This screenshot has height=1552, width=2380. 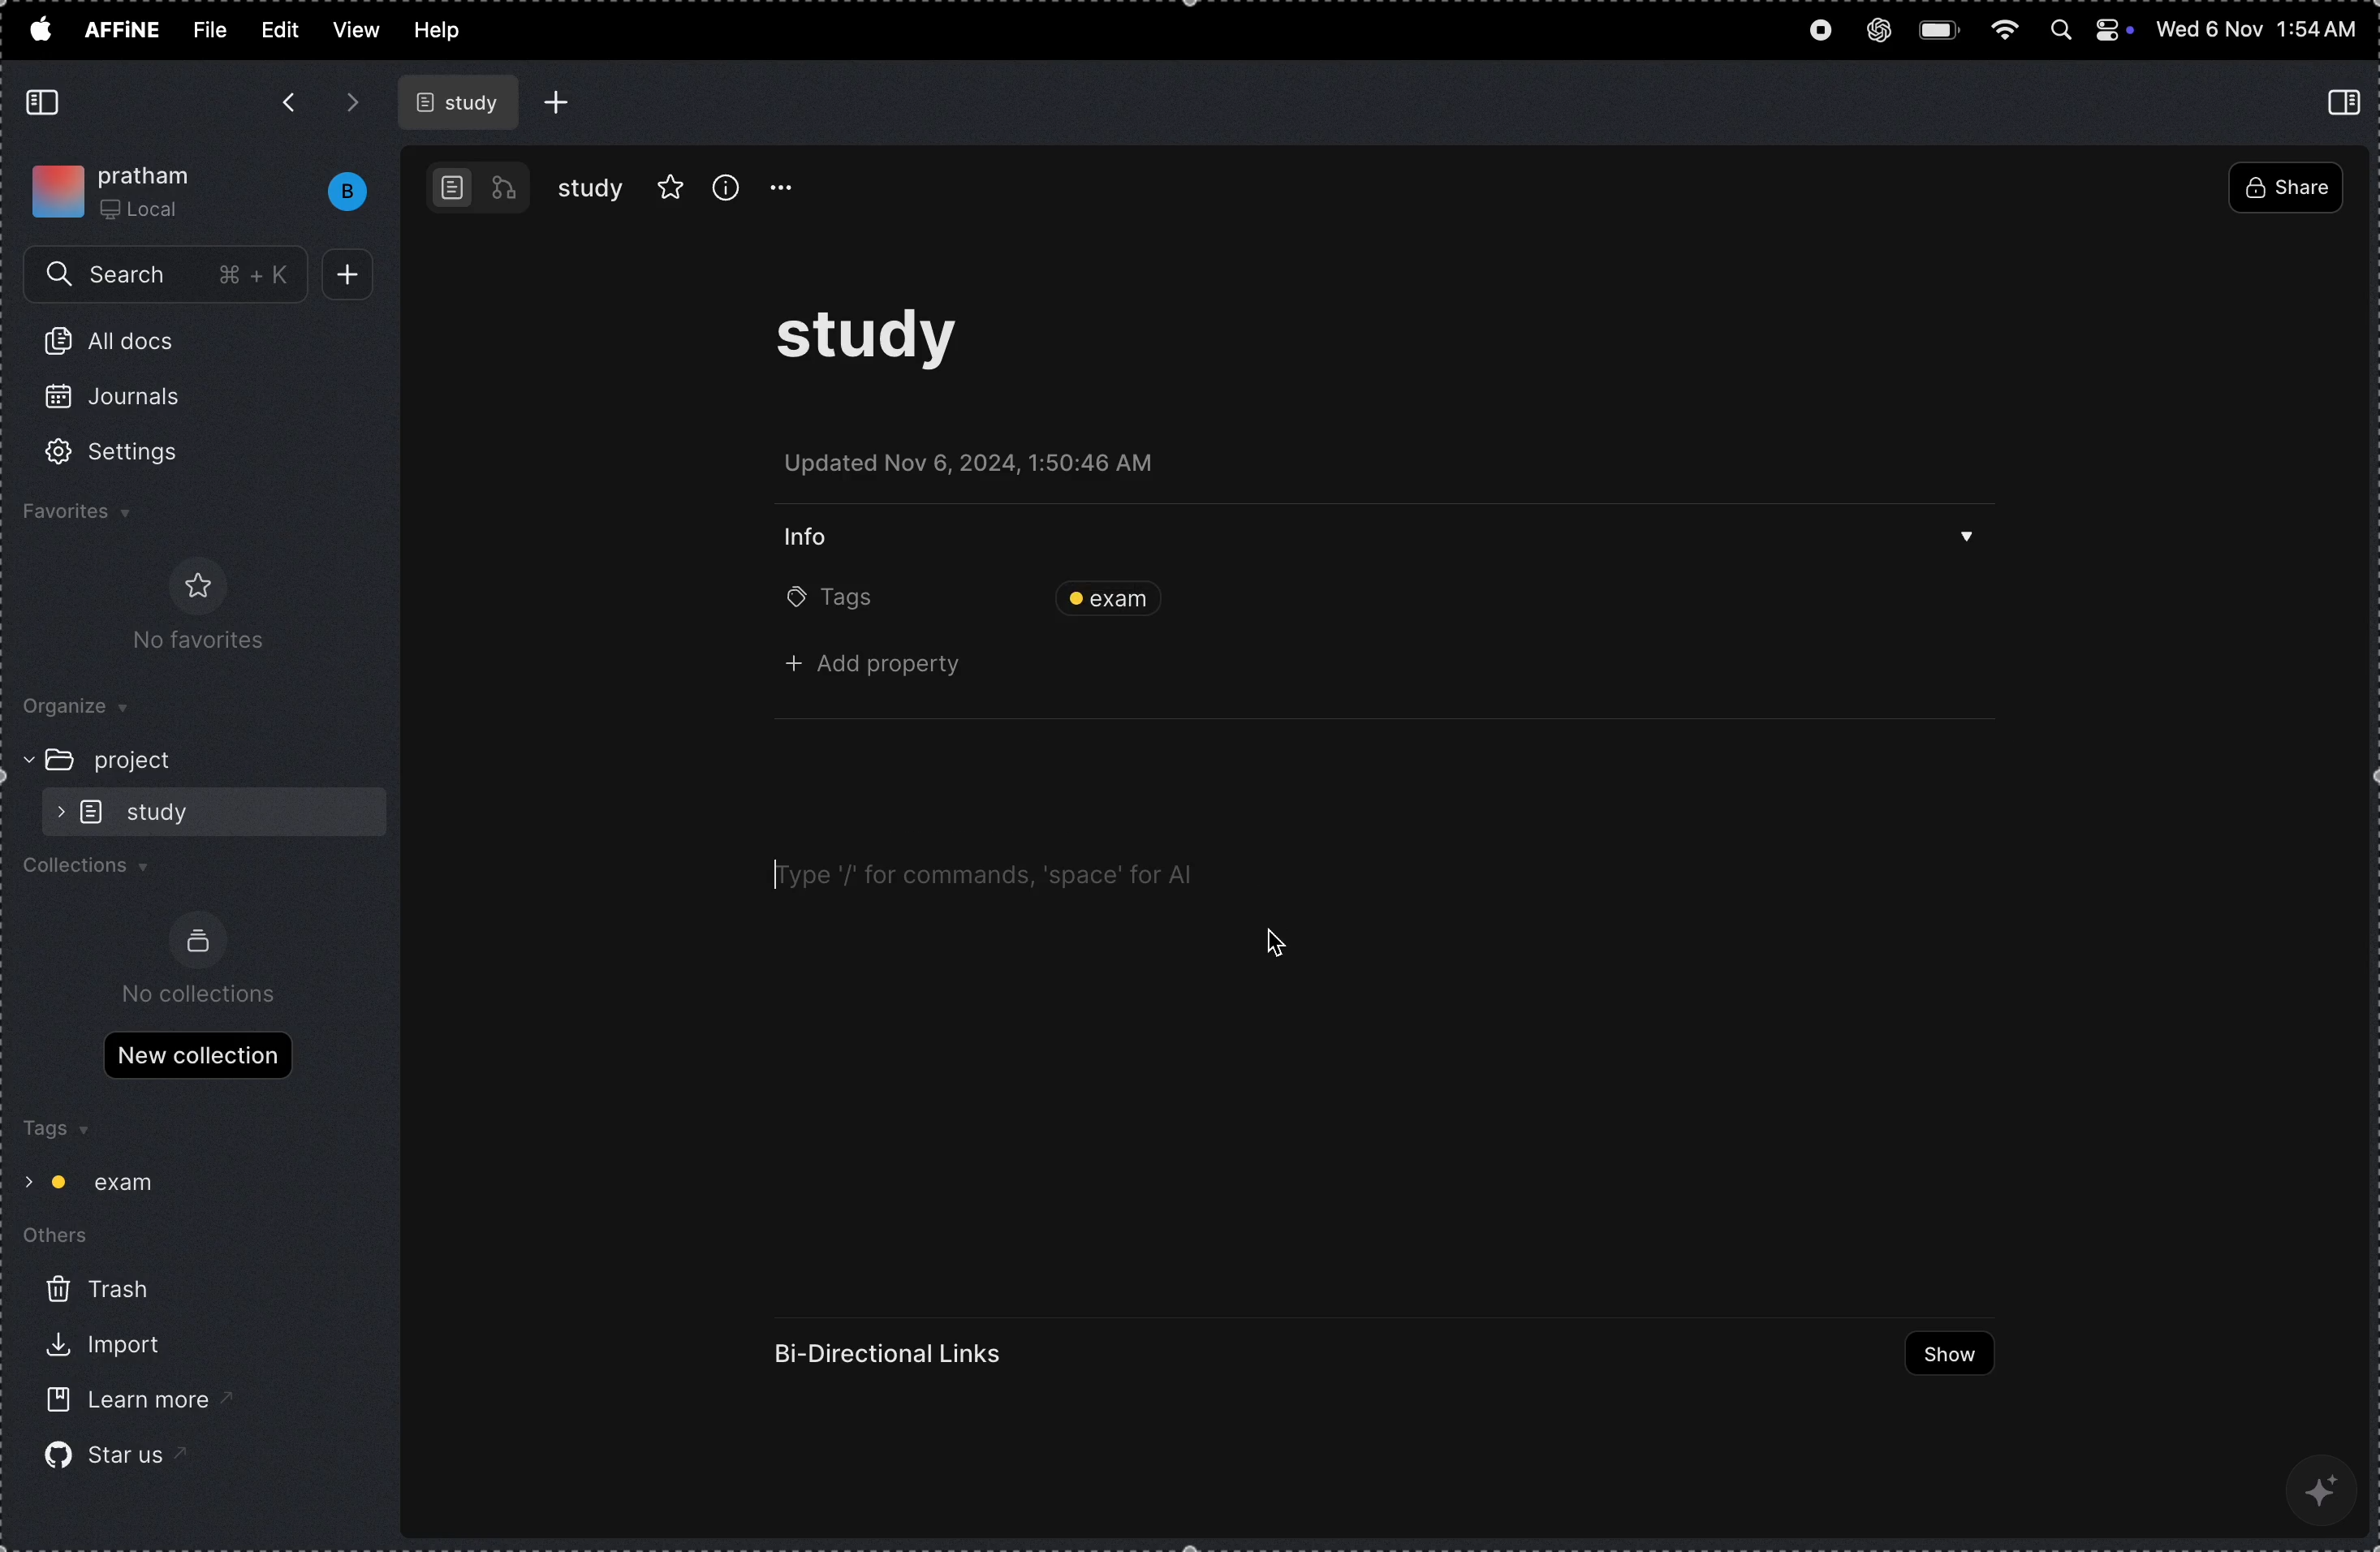 What do you see at coordinates (1271, 942) in the screenshot?
I see `cursor` at bounding box center [1271, 942].